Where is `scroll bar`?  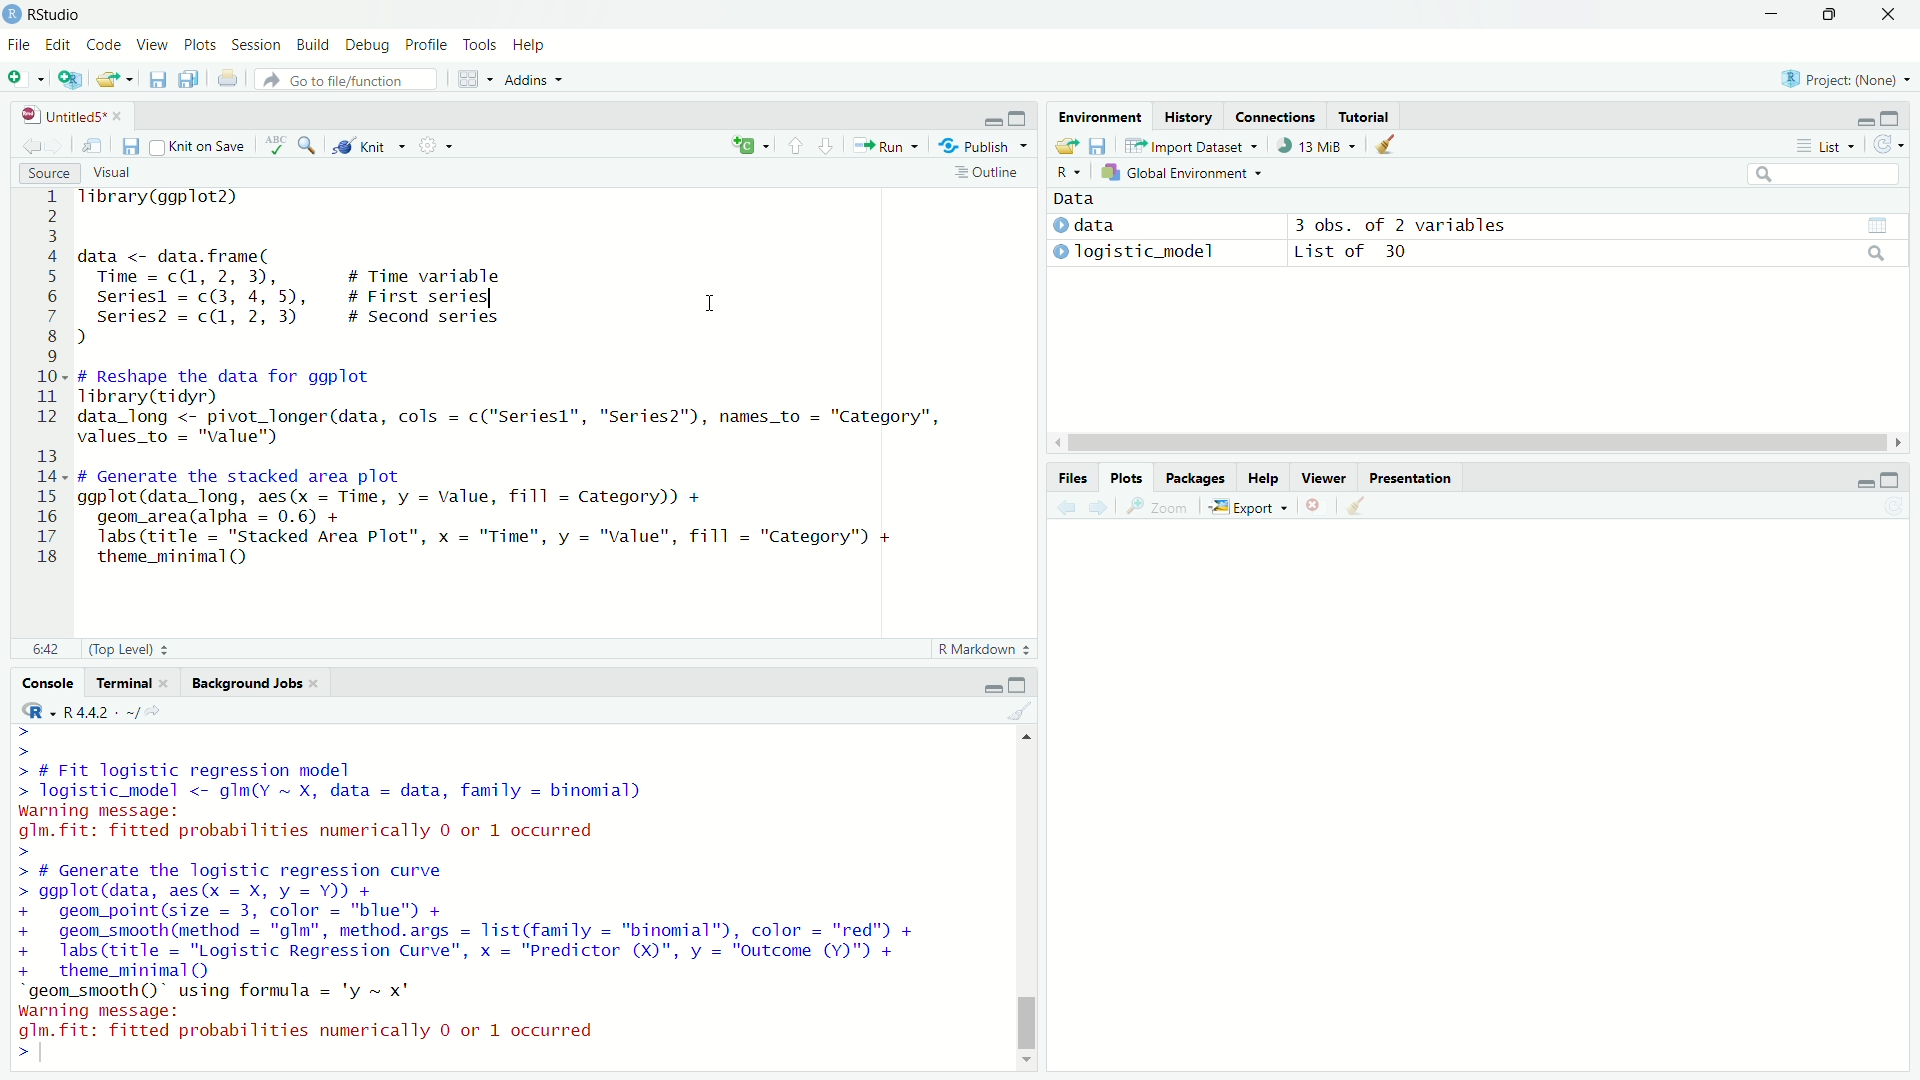 scroll bar is located at coordinates (1473, 444).